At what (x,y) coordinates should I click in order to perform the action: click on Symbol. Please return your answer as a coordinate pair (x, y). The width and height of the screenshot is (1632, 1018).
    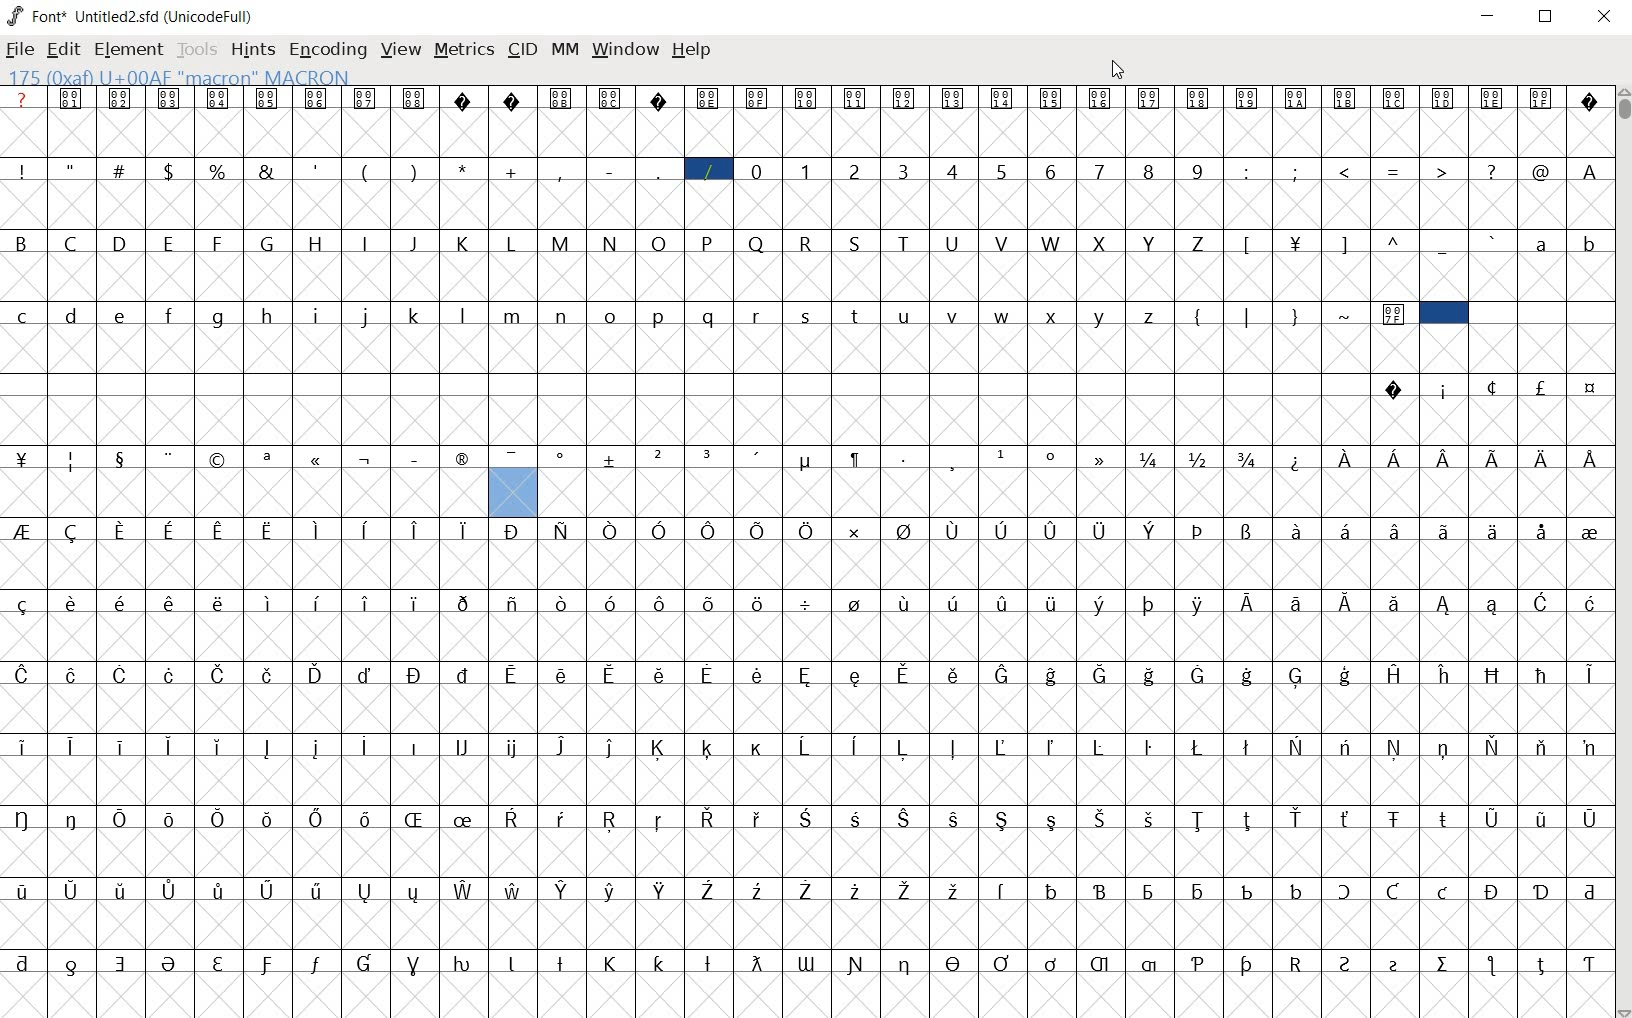
    Looking at the image, I should click on (956, 962).